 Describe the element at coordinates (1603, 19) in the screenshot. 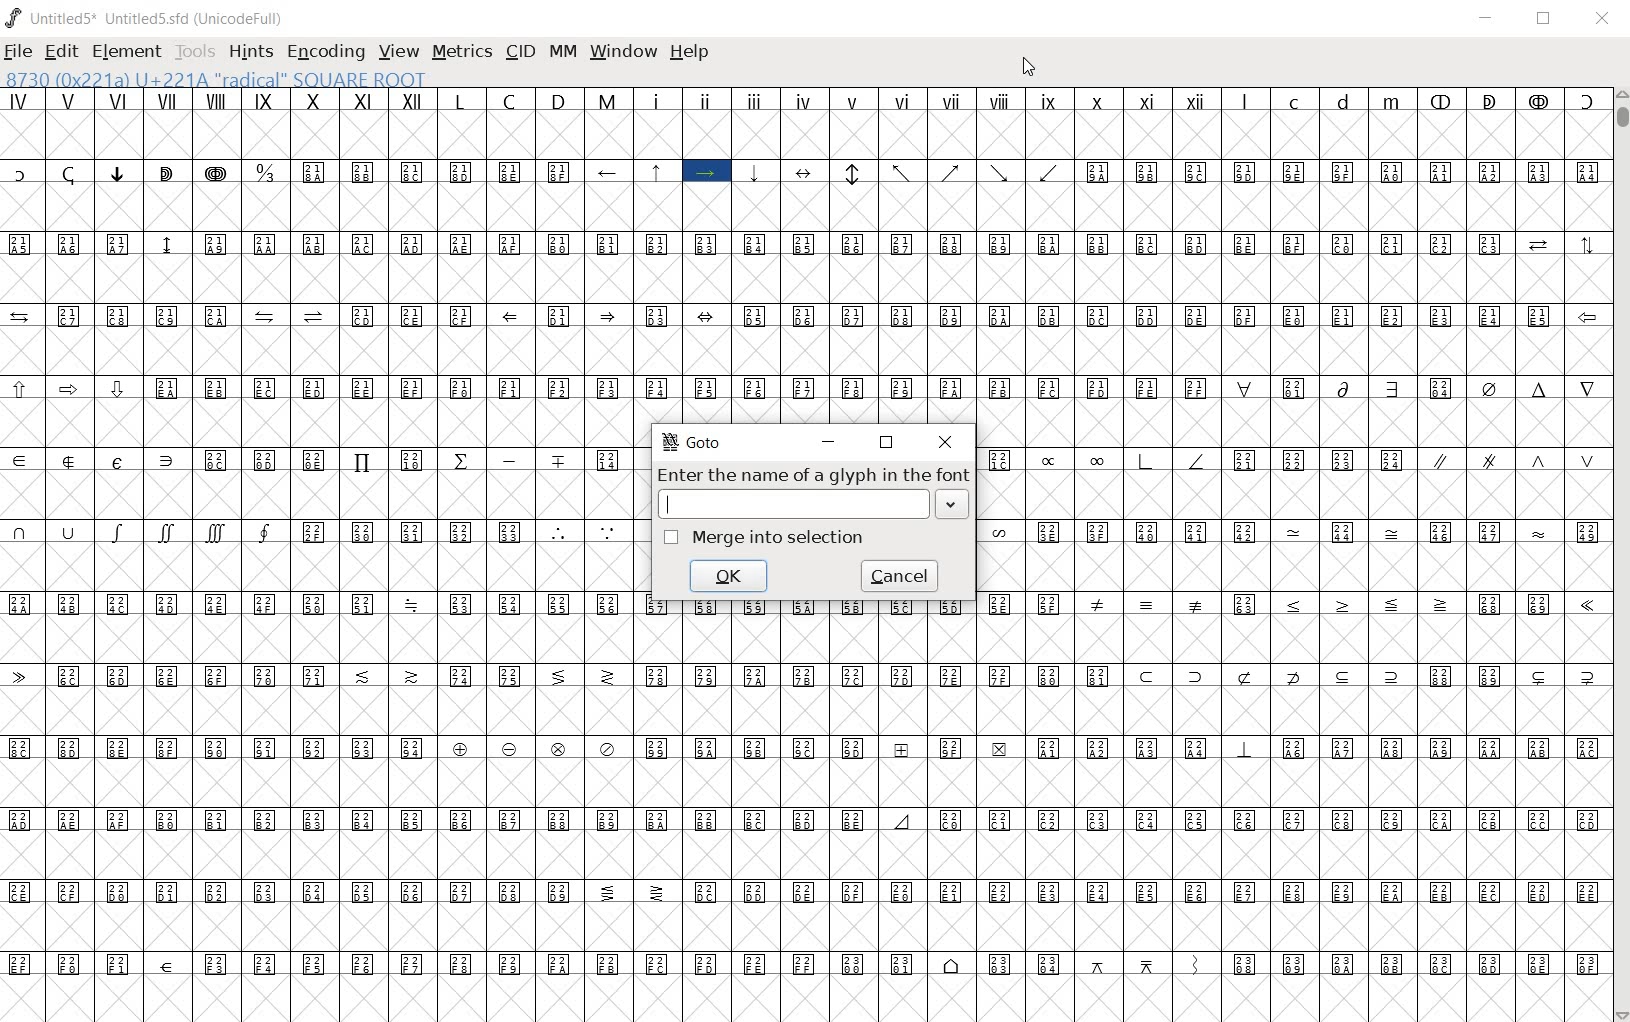

I see `CLOSE` at that location.